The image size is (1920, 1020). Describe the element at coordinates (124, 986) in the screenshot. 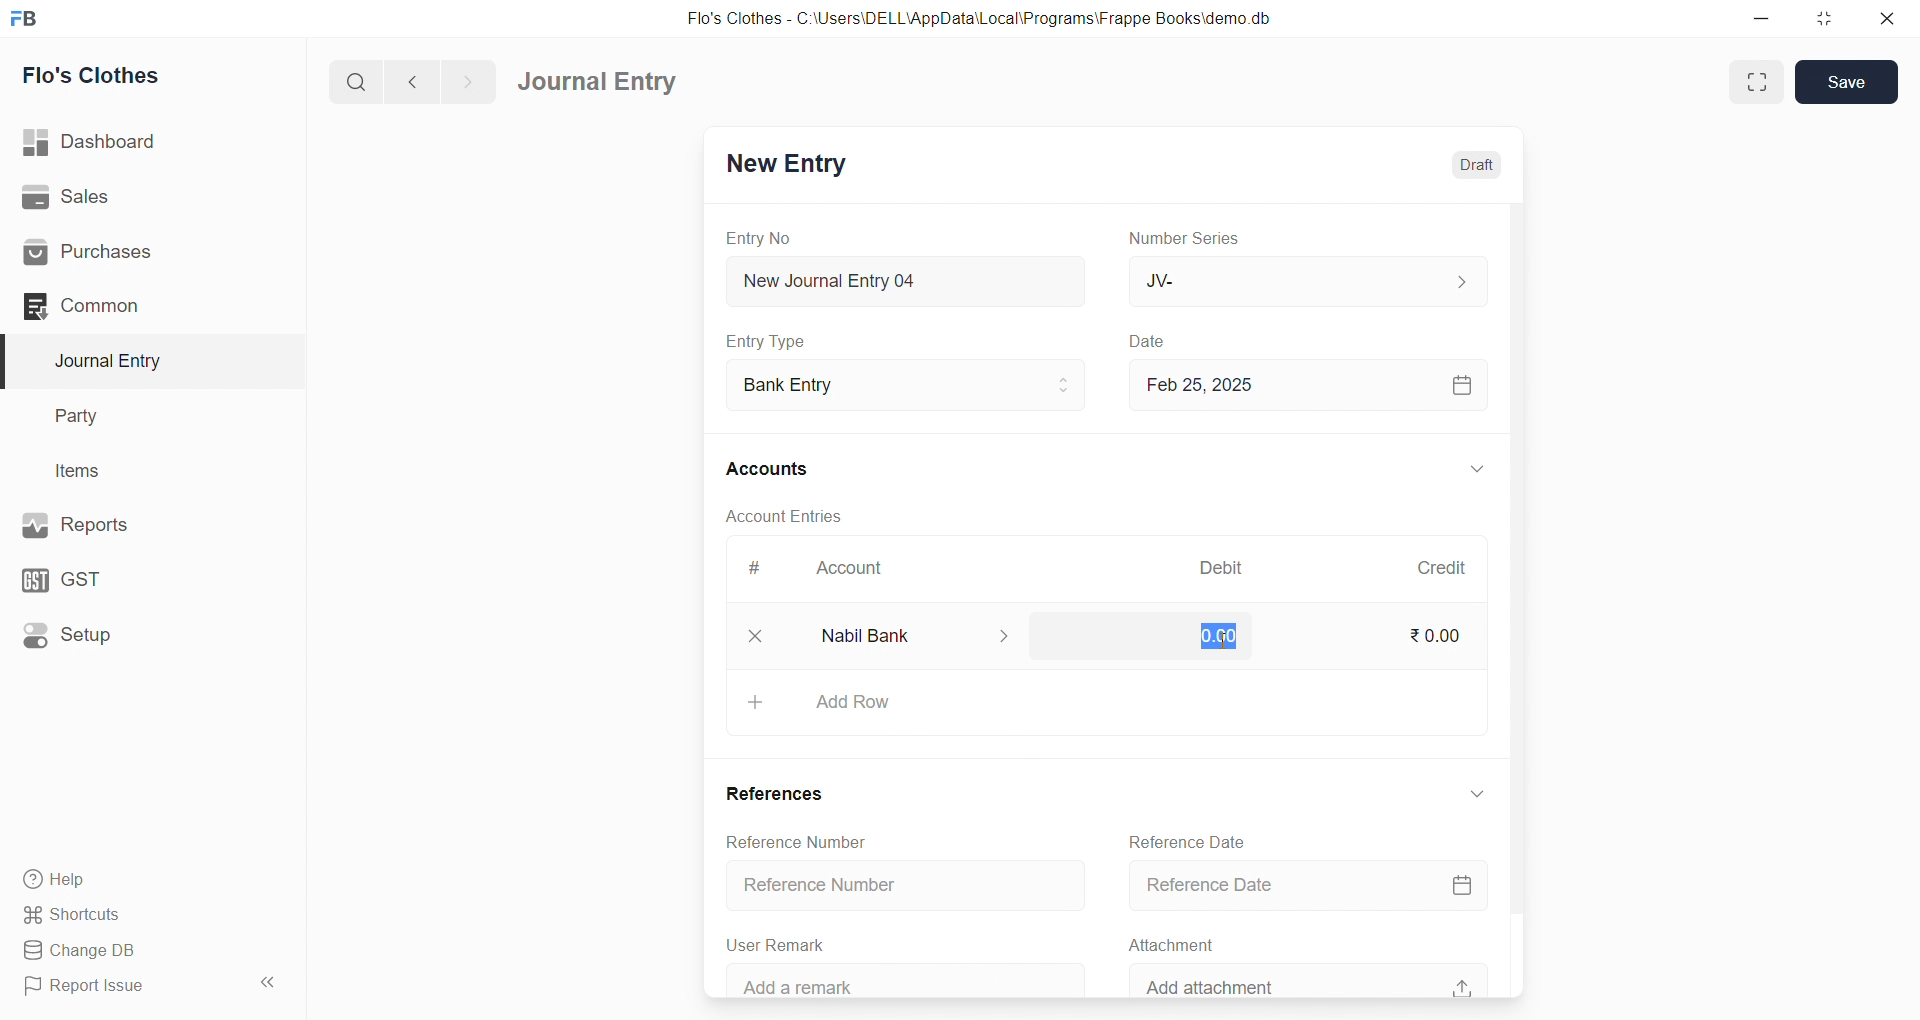

I see `Report Issue` at that location.